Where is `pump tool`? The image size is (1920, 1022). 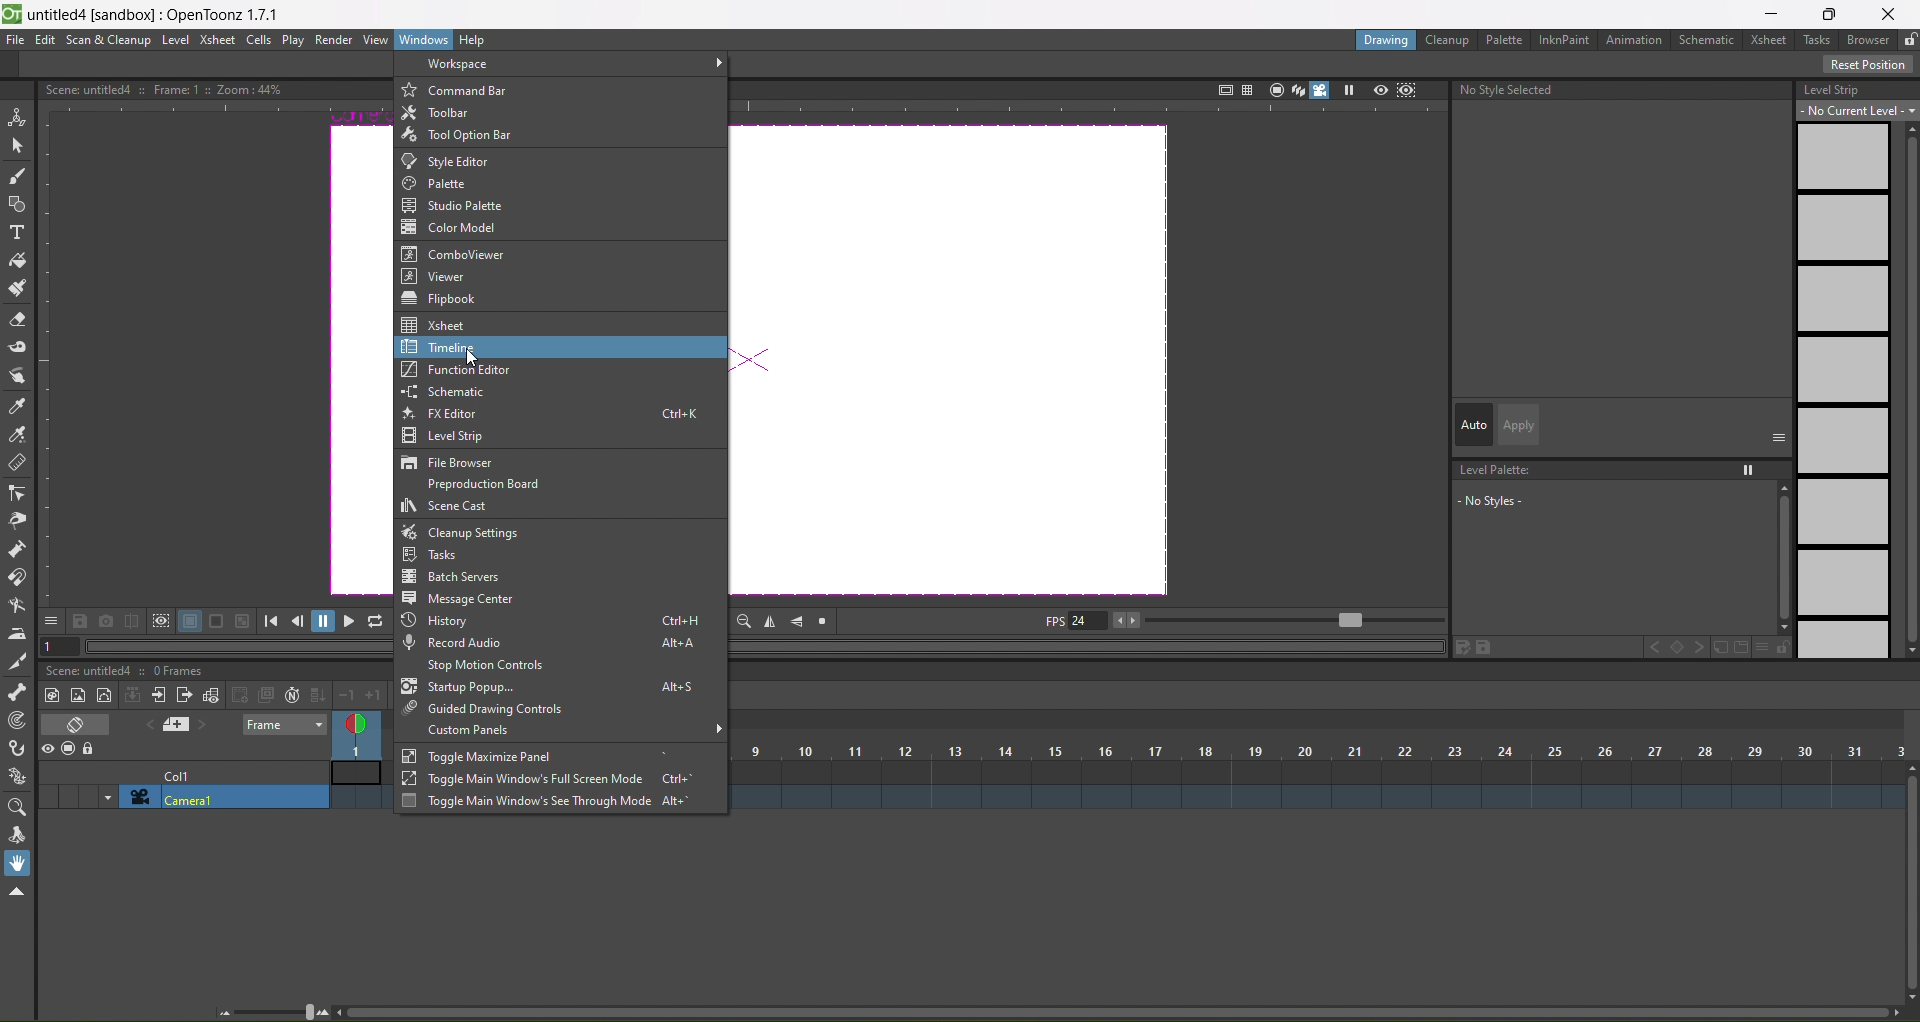
pump tool is located at coordinates (19, 548).